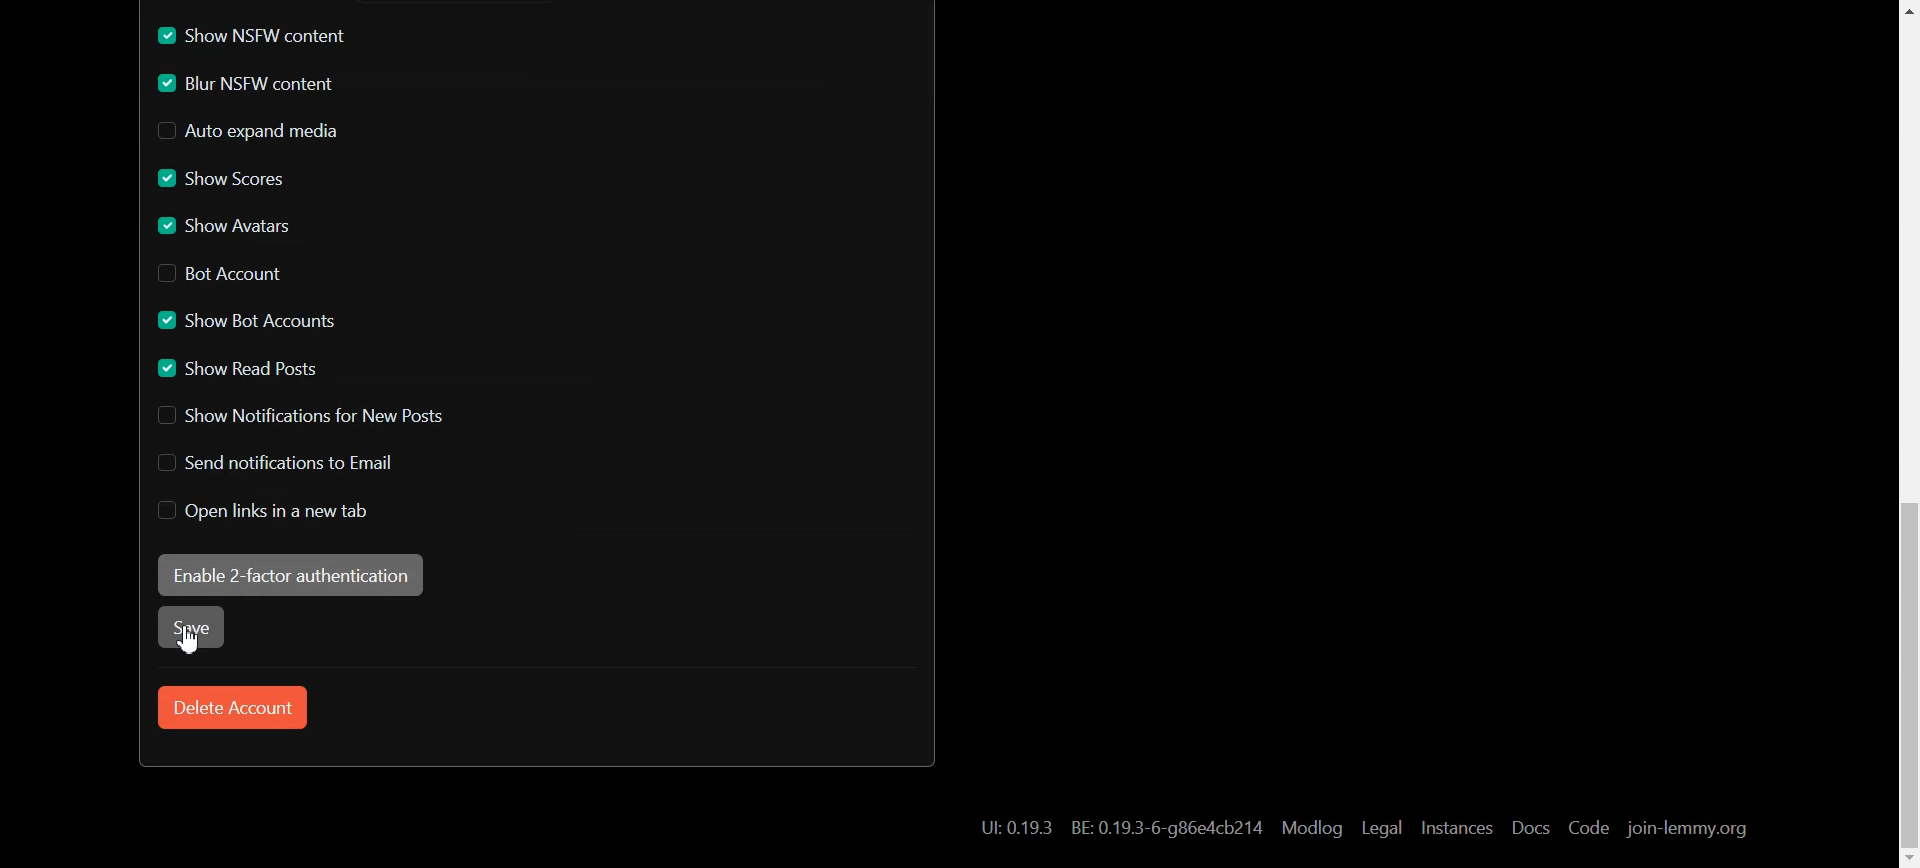 The width and height of the screenshot is (1920, 868). I want to click on Vertical scroll bar, so click(1902, 434).